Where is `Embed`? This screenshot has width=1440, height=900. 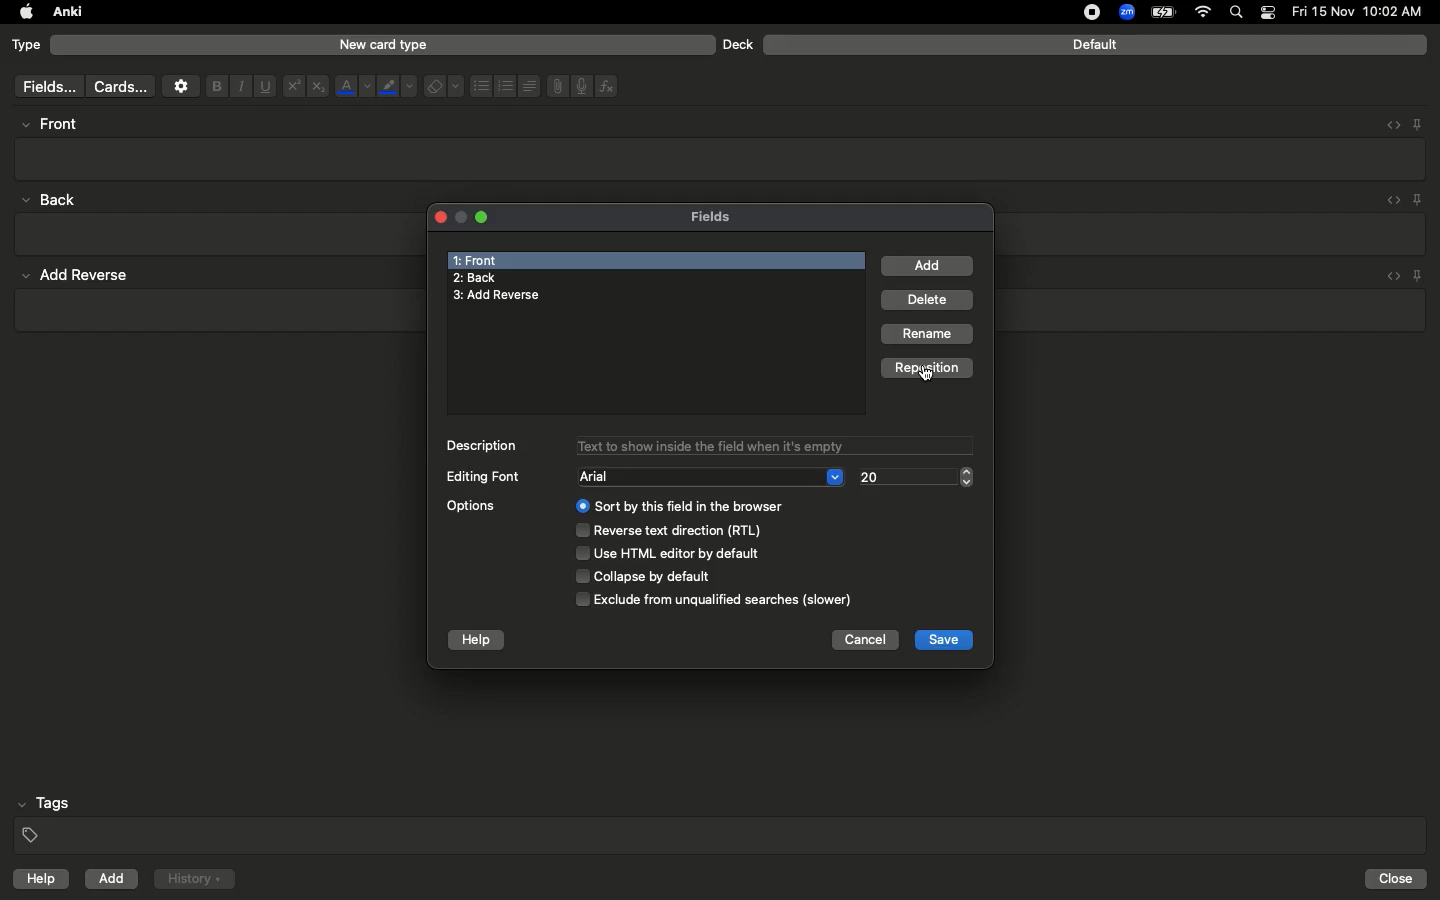
Embed is located at coordinates (1387, 125).